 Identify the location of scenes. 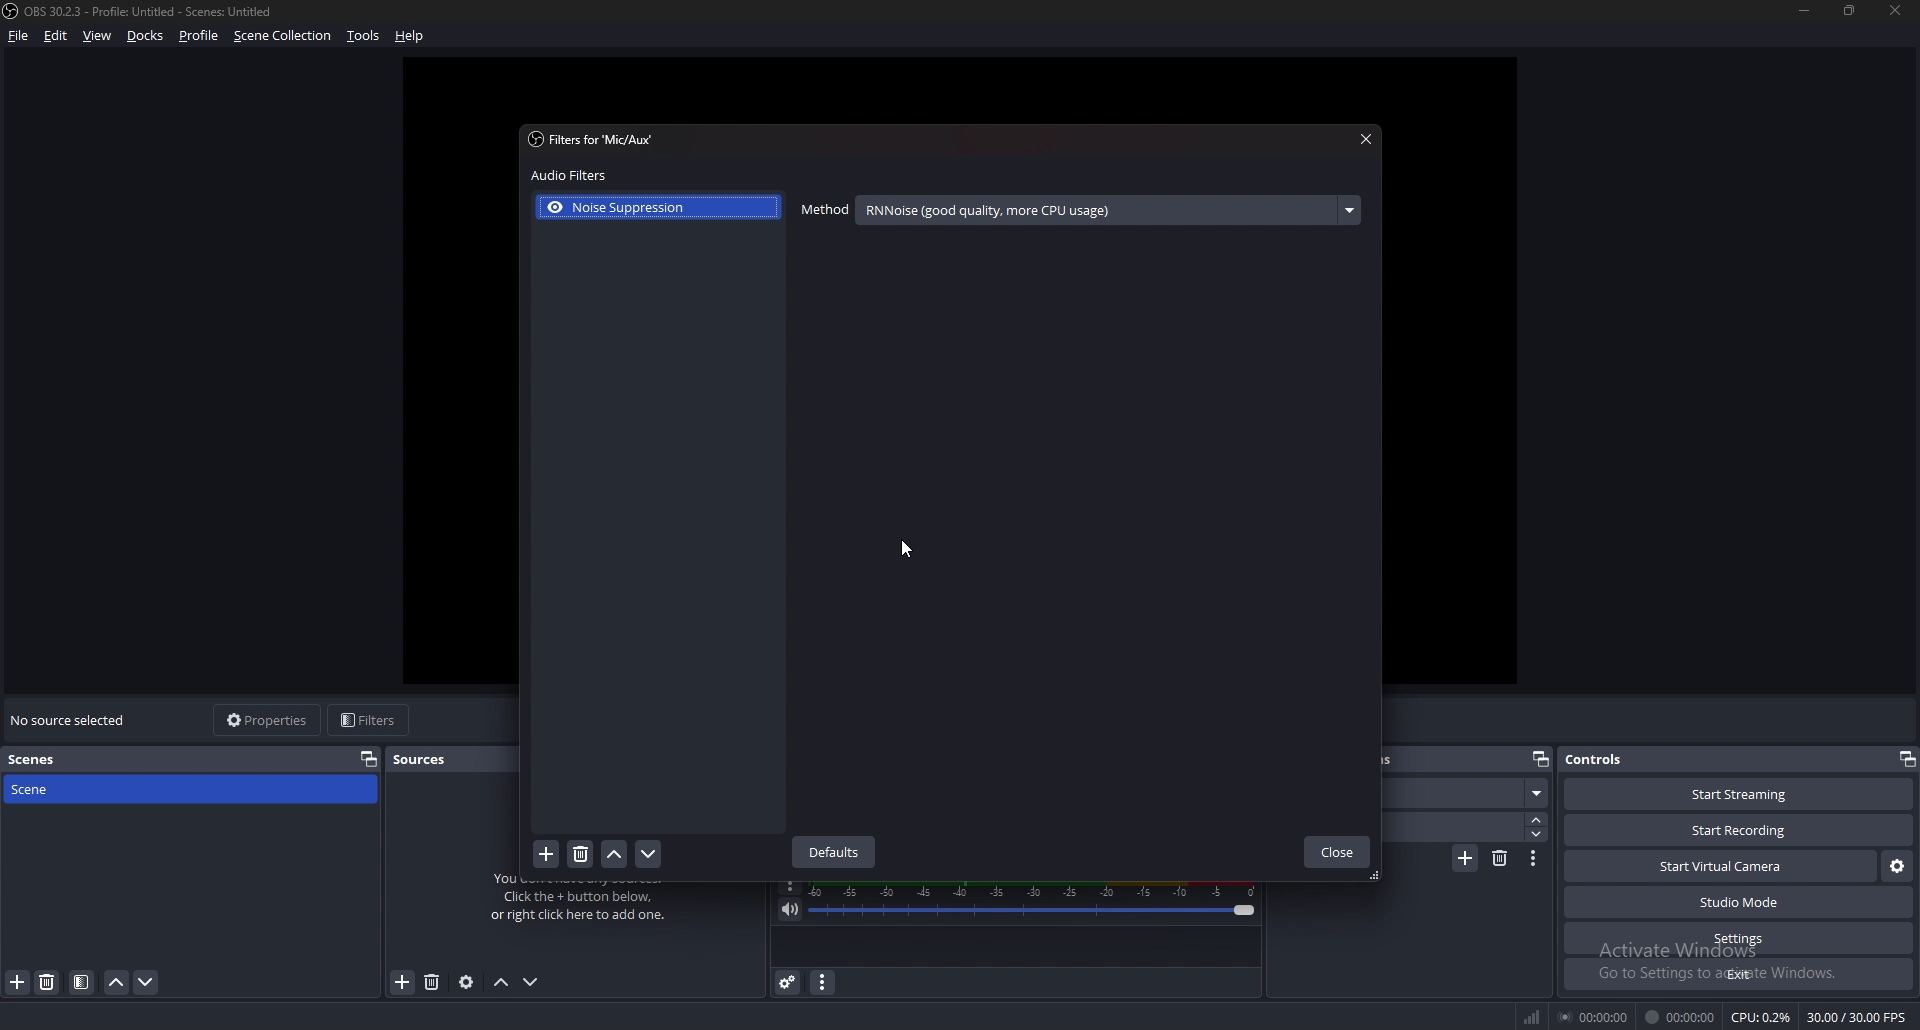
(35, 760).